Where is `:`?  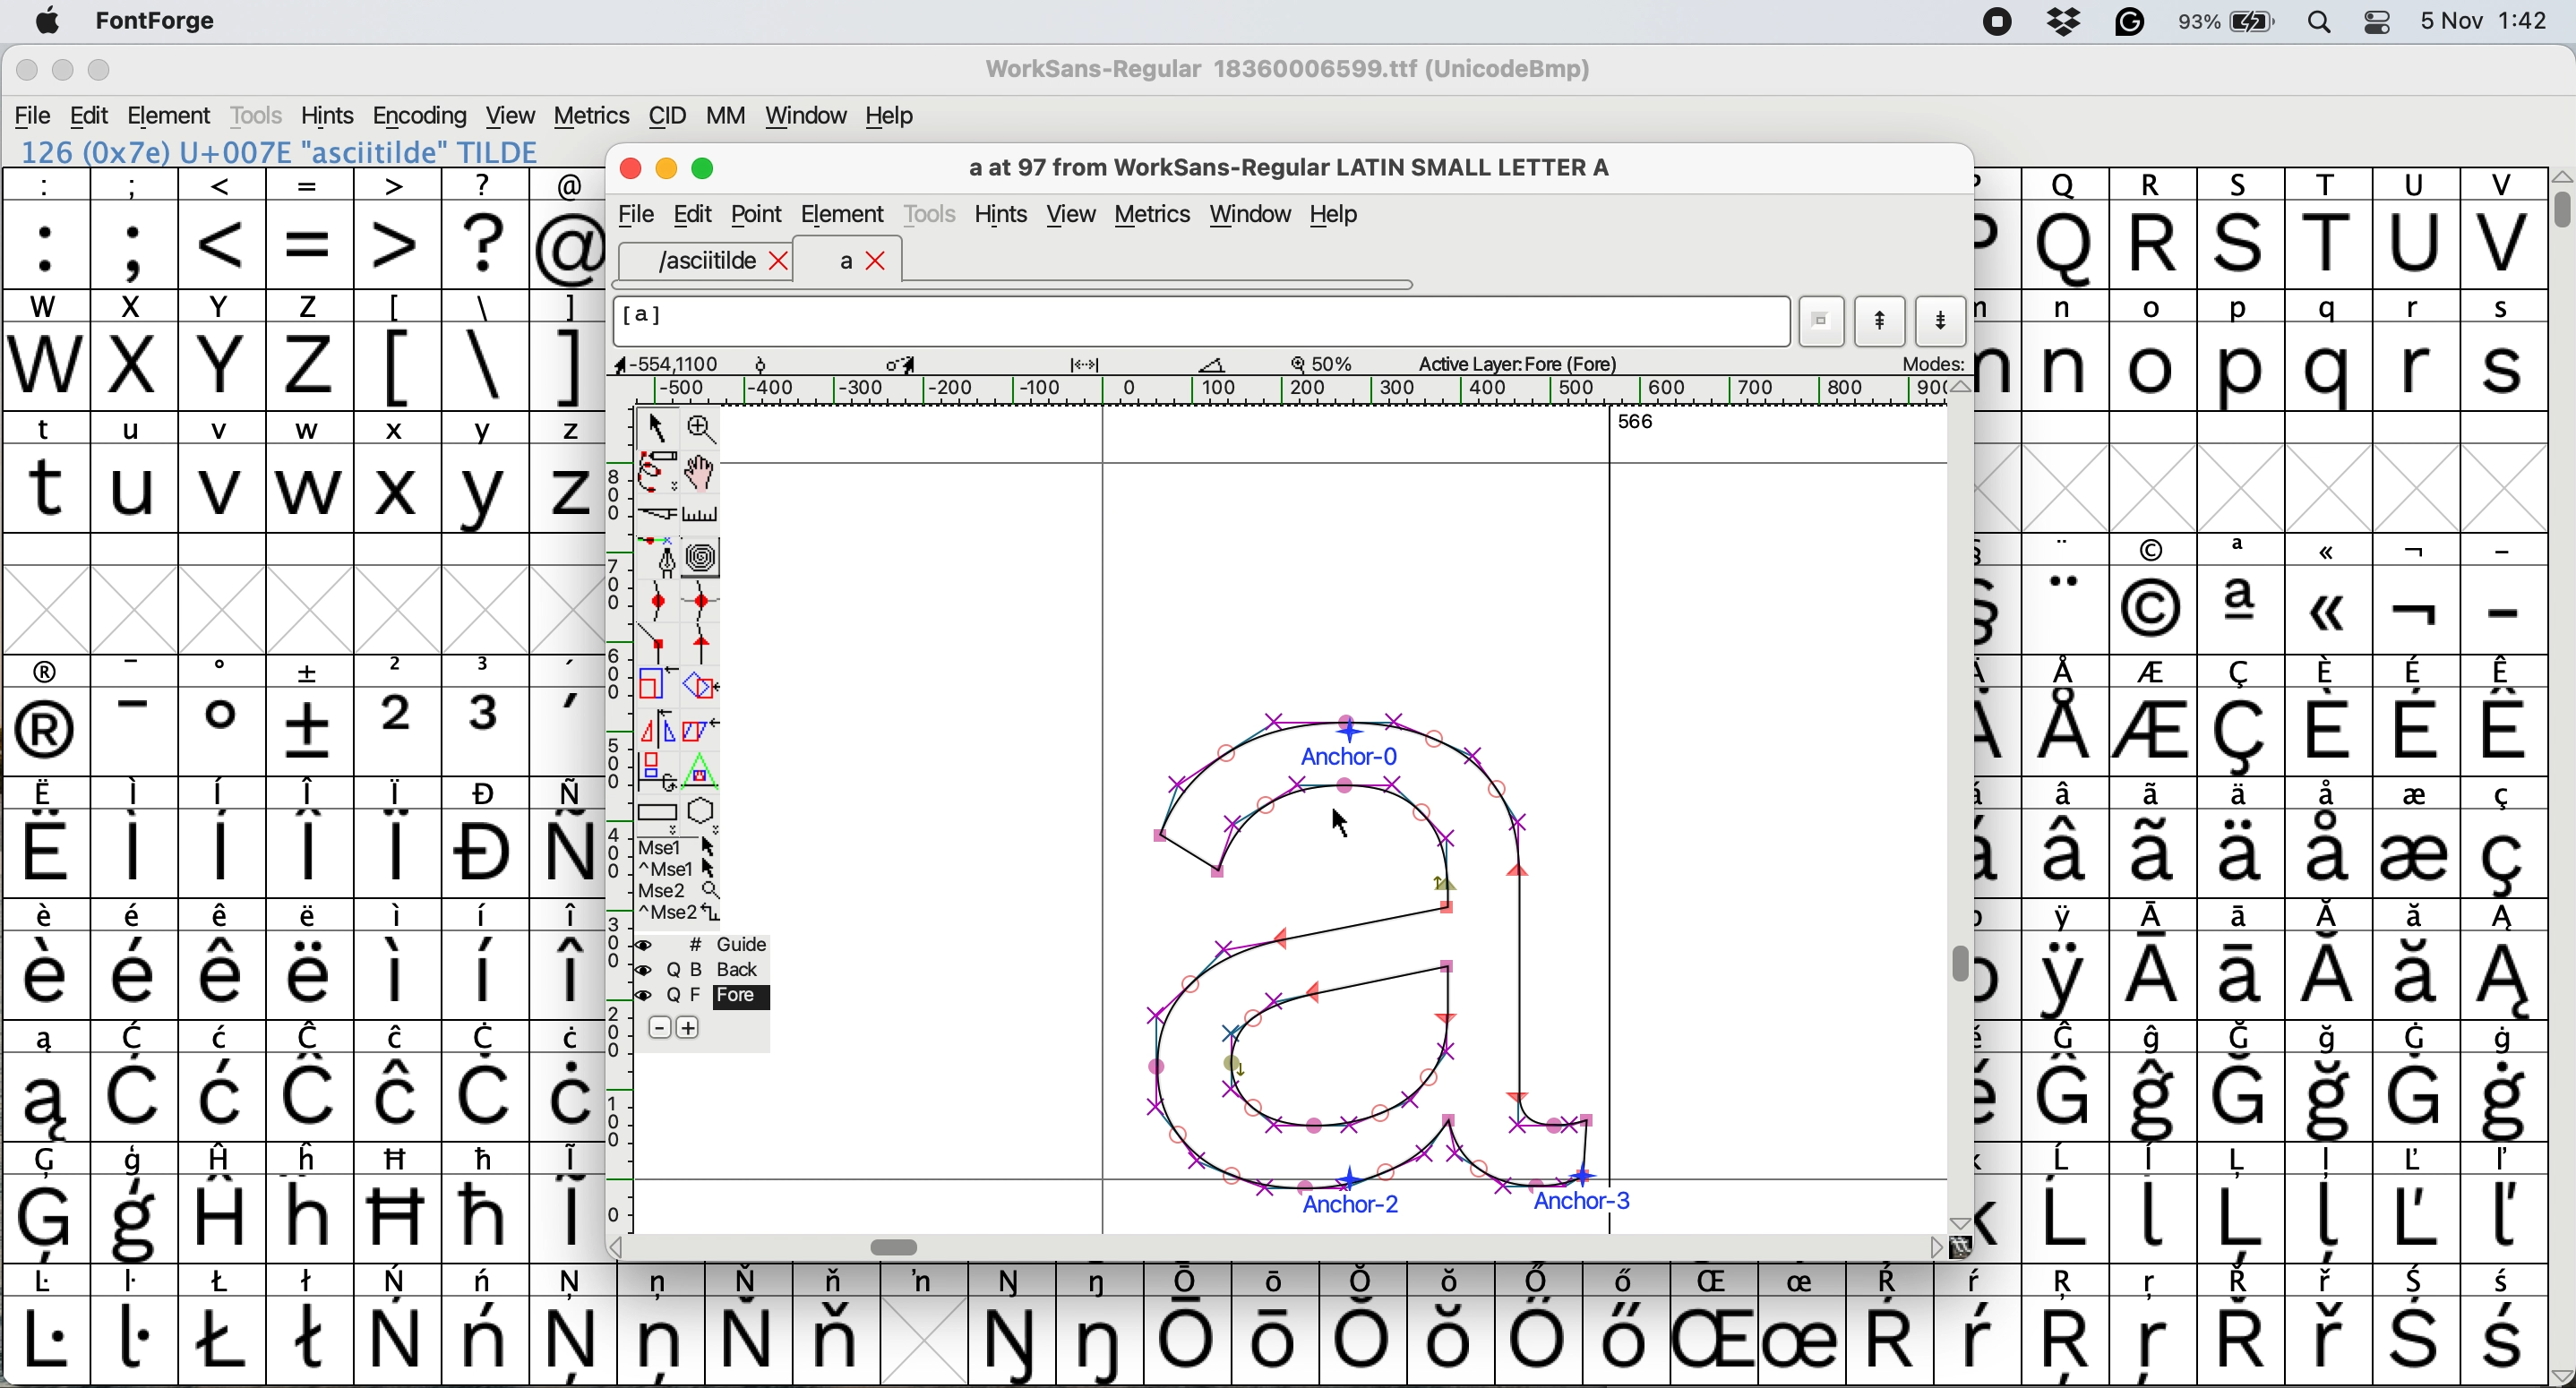
: is located at coordinates (48, 229).